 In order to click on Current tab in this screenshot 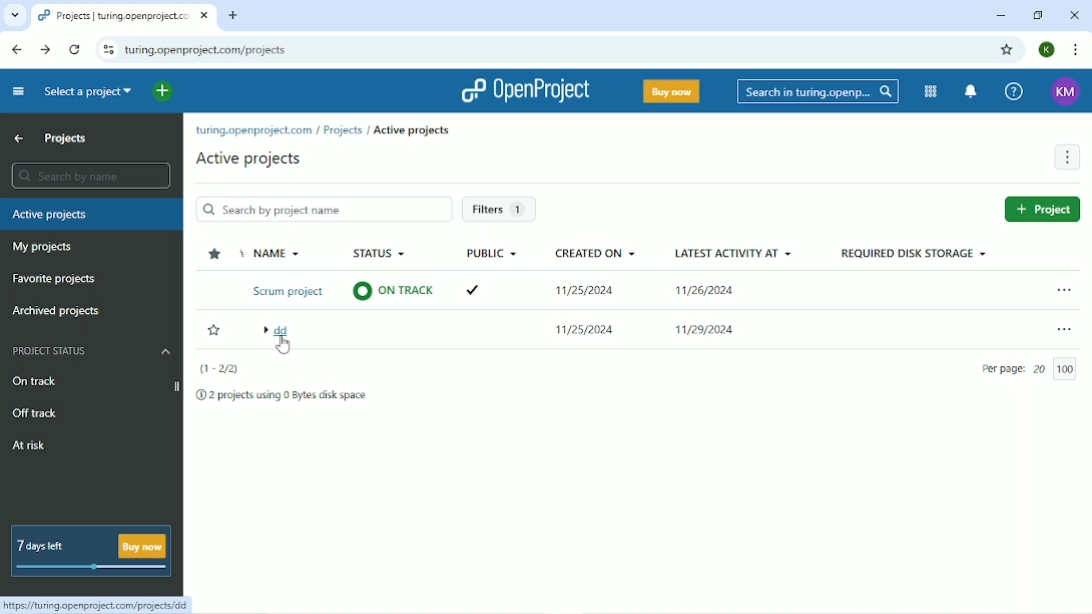, I will do `click(124, 16)`.